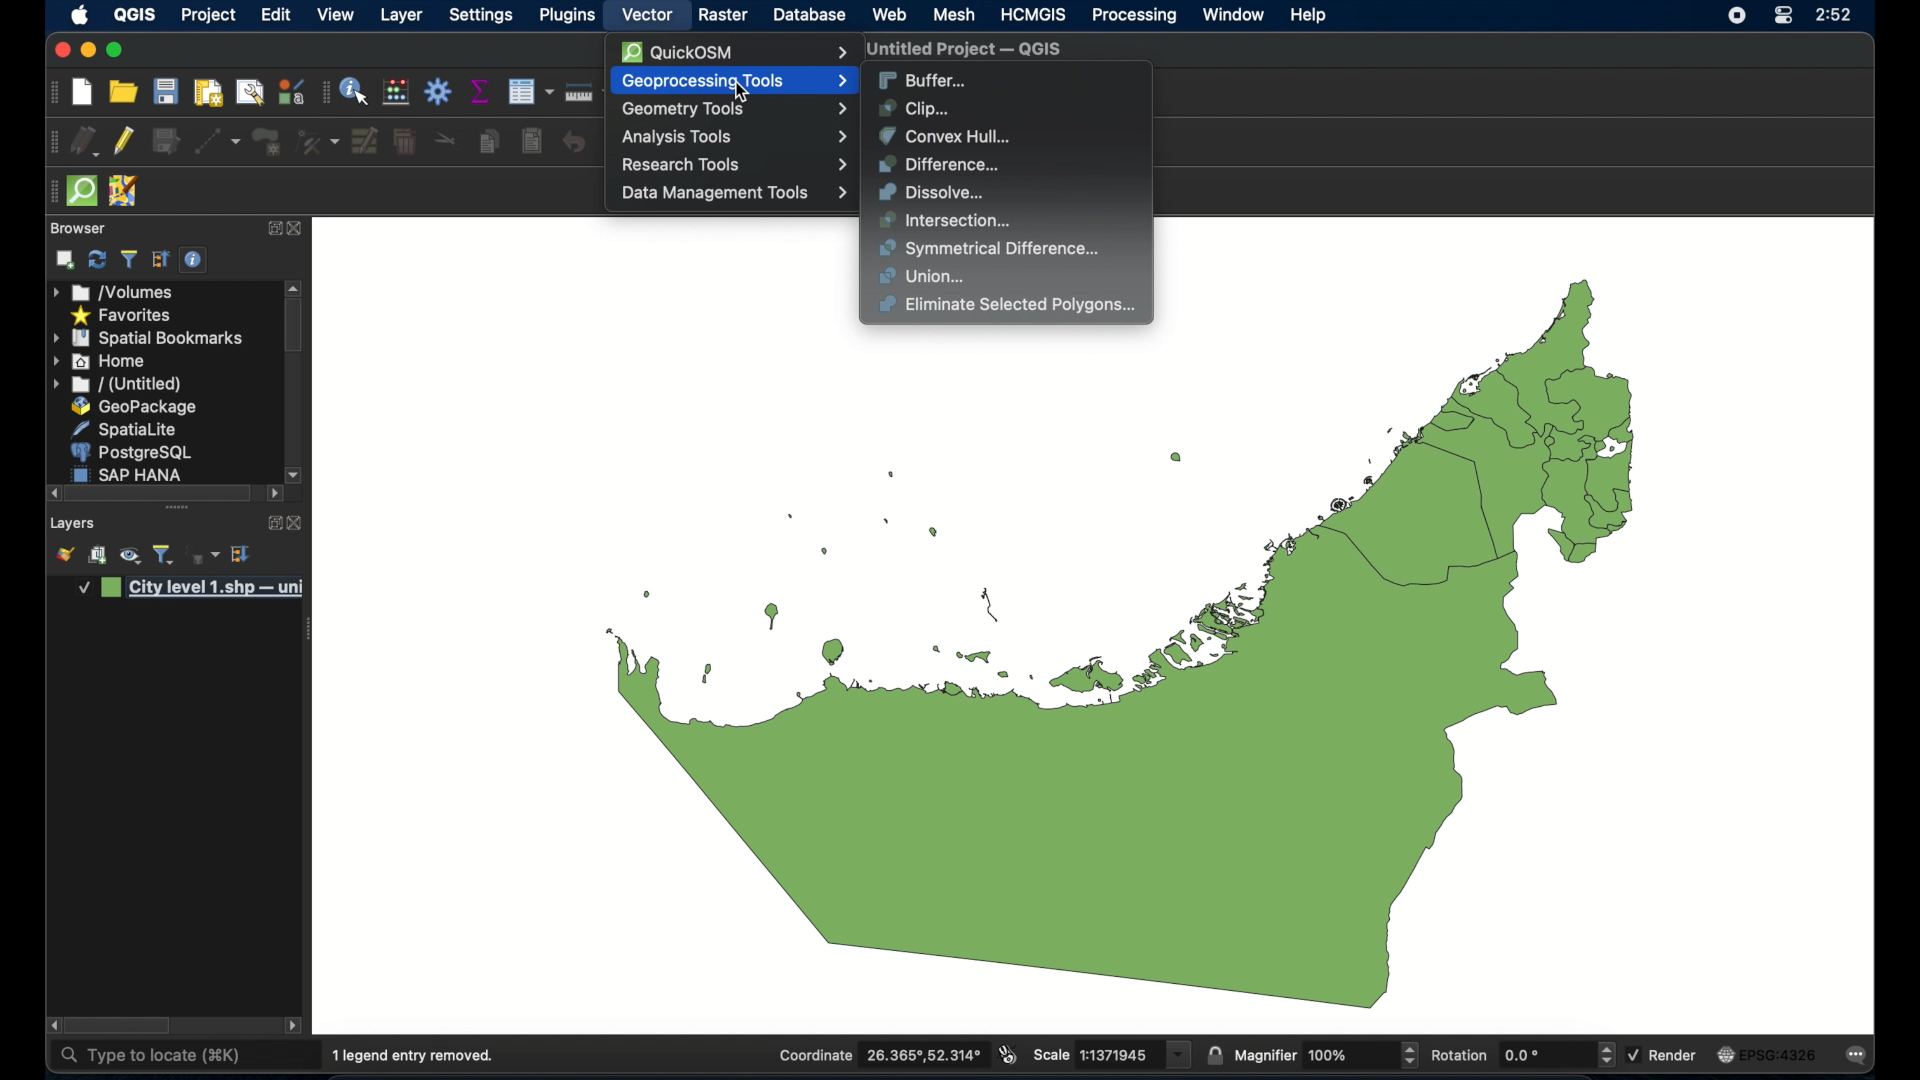 The height and width of the screenshot is (1080, 1920). I want to click on filter legend, so click(128, 260).